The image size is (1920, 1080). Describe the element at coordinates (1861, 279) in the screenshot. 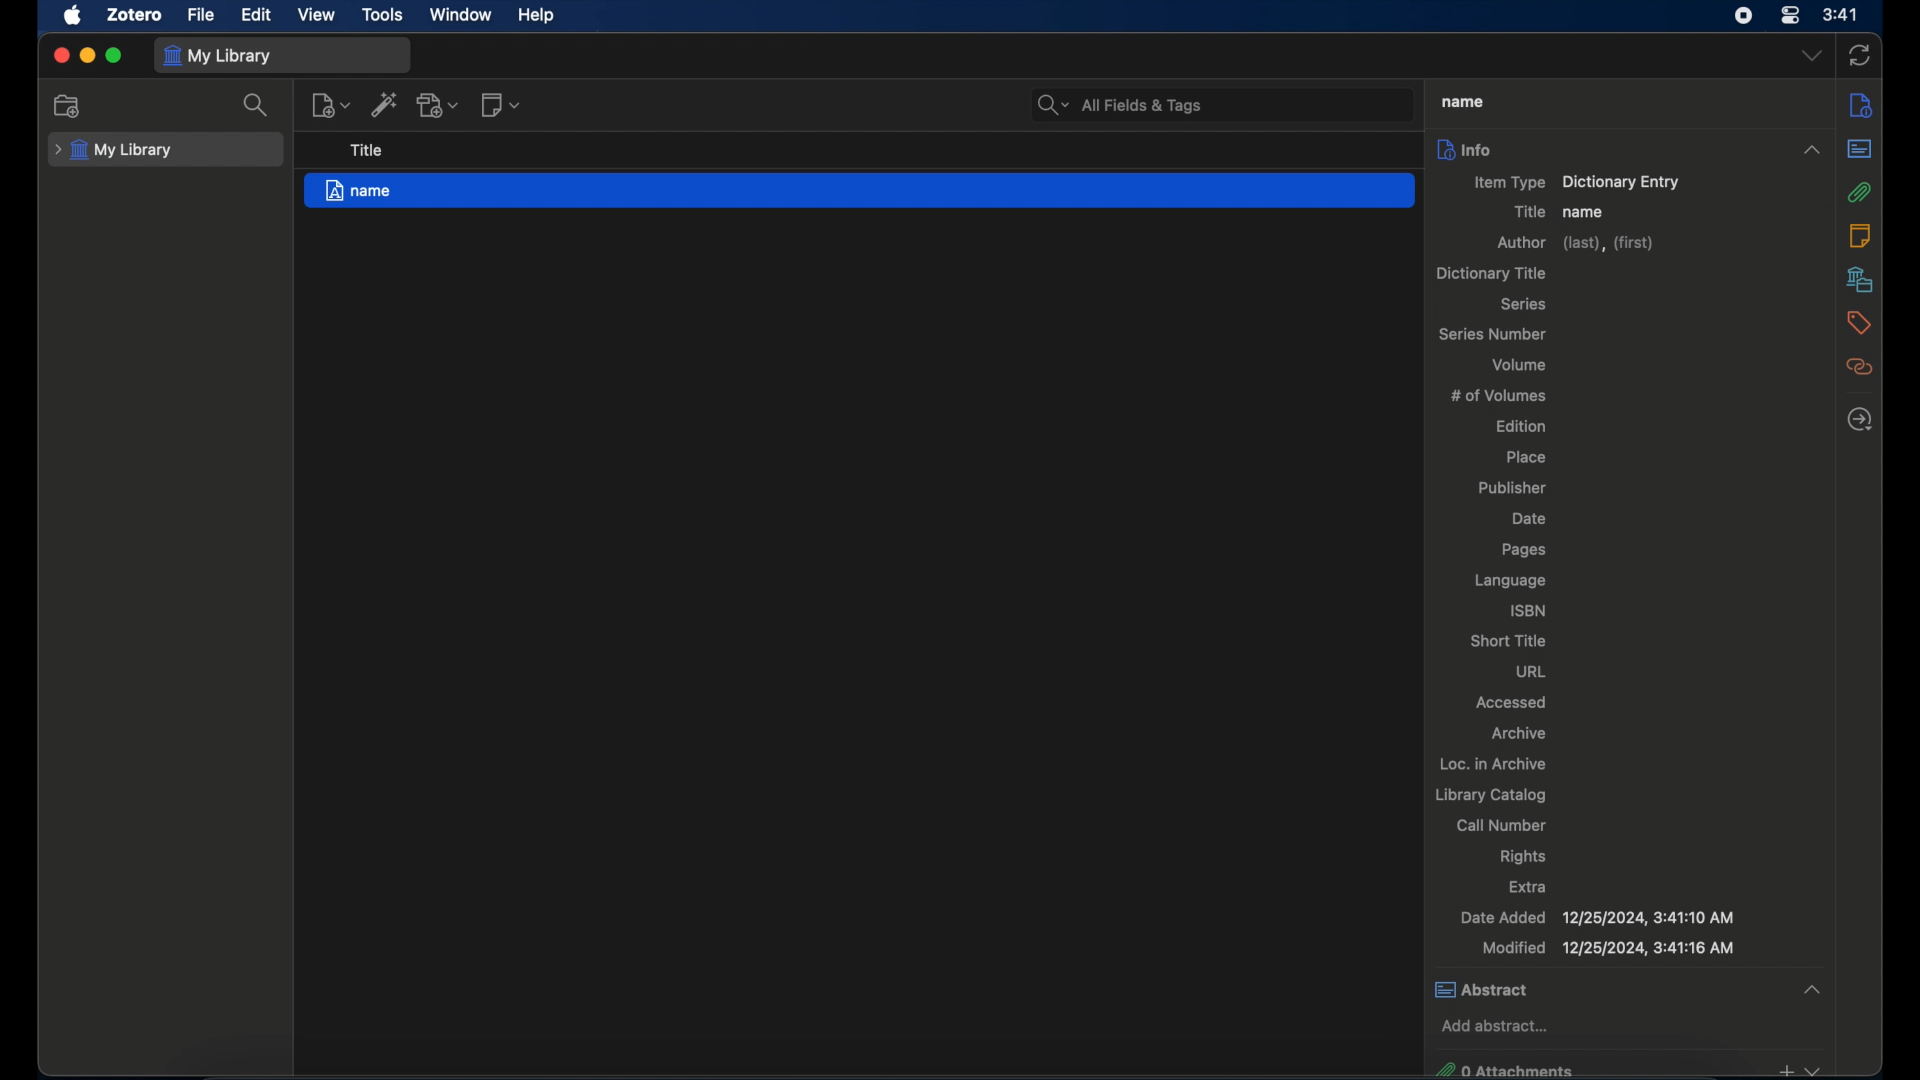

I see `libraries` at that location.